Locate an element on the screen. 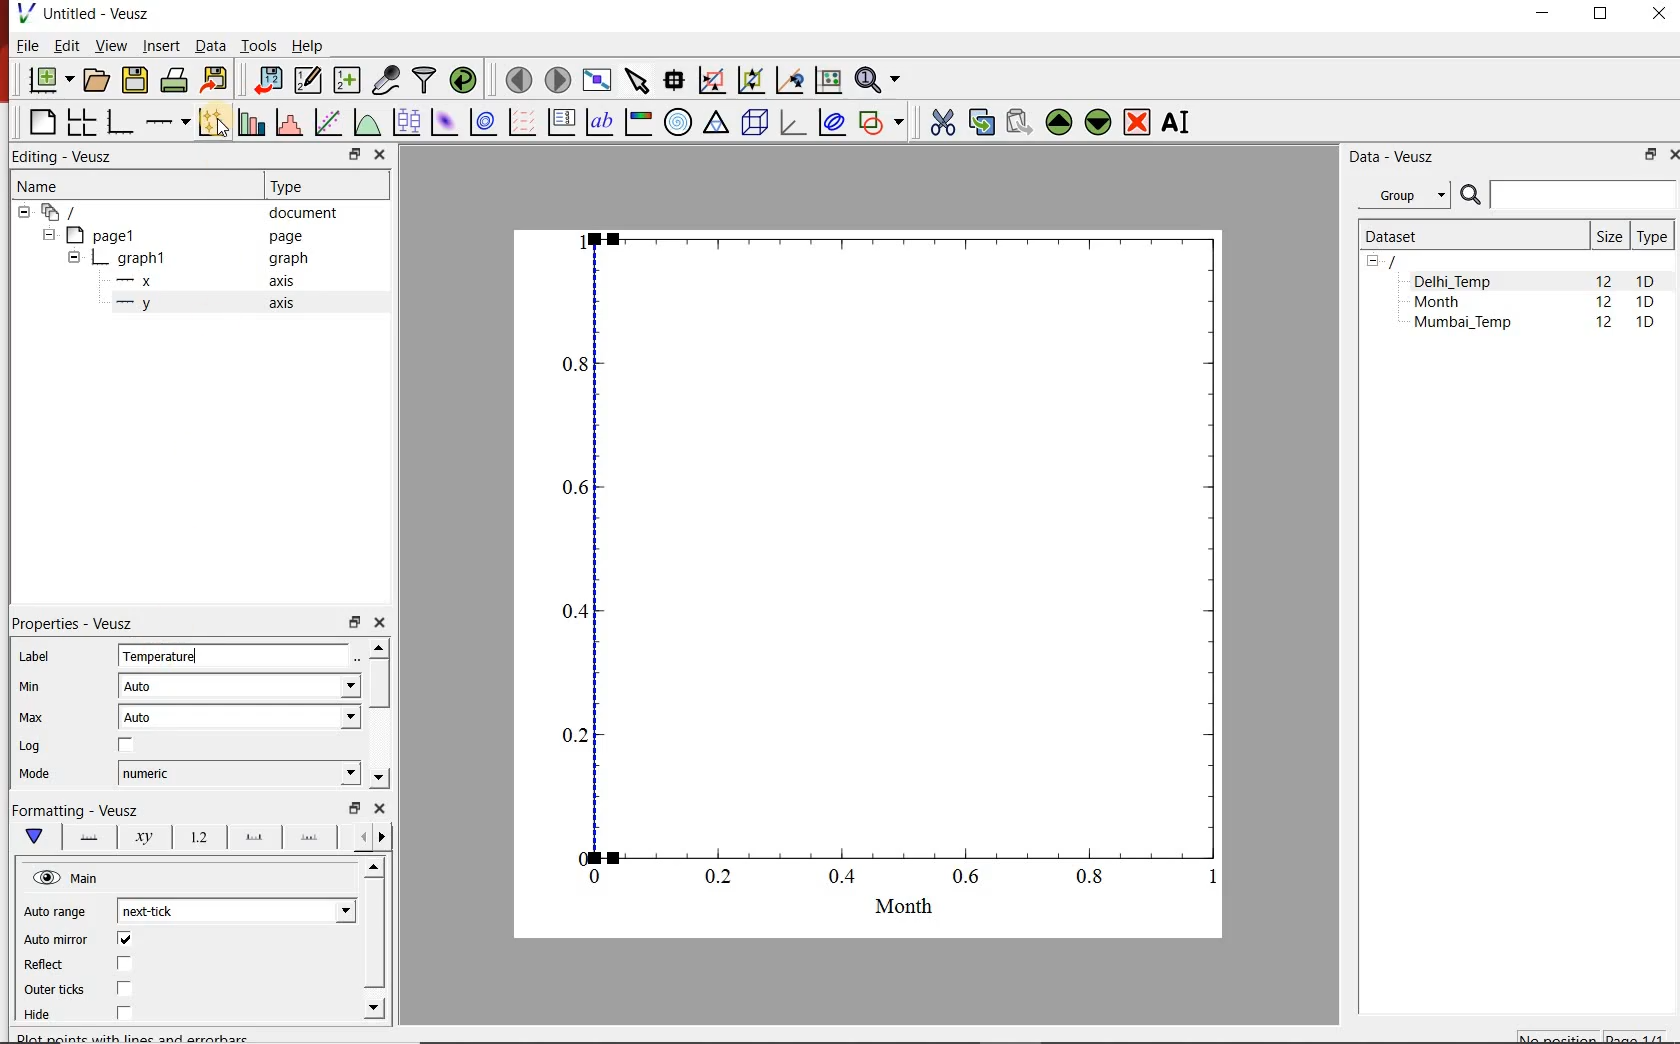 The image size is (1680, 1044). Name is located at coordinates (40, 185).